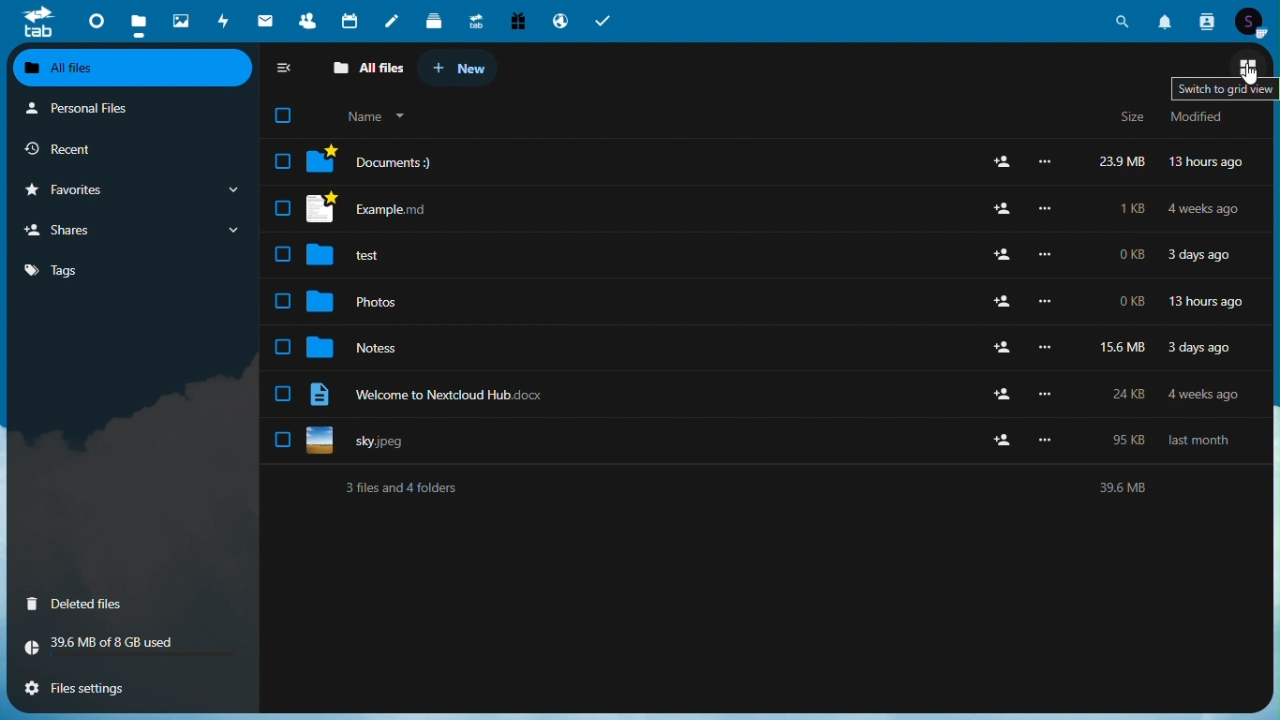 This screenshot has height=720, width=1280. Describe the element at coordinates (1202, 443) in the screenshot. I see `last month` at that location.